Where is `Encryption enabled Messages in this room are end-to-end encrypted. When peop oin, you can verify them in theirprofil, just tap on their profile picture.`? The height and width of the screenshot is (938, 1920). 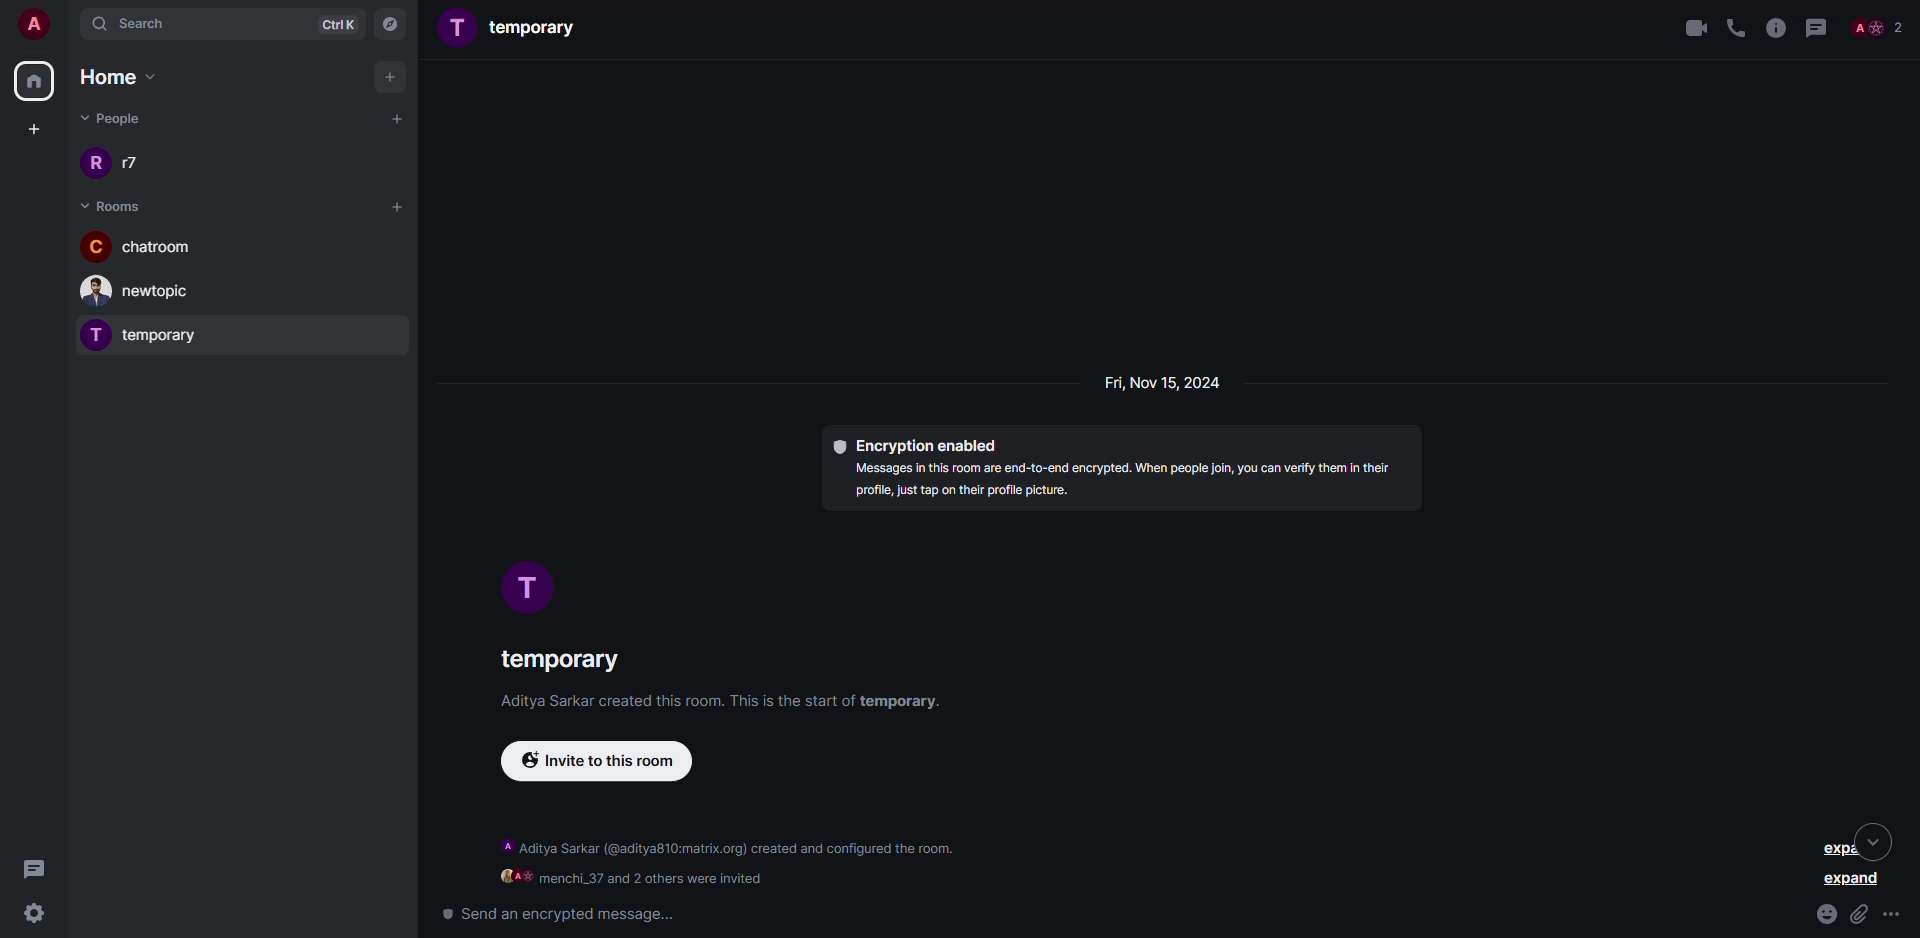
Encryption enabled Messages in this room are end-to-end encrypted. When peop oin, you can verify them in theirprofil, just tap on their profile picture. is located at coordinates (1110, 473).